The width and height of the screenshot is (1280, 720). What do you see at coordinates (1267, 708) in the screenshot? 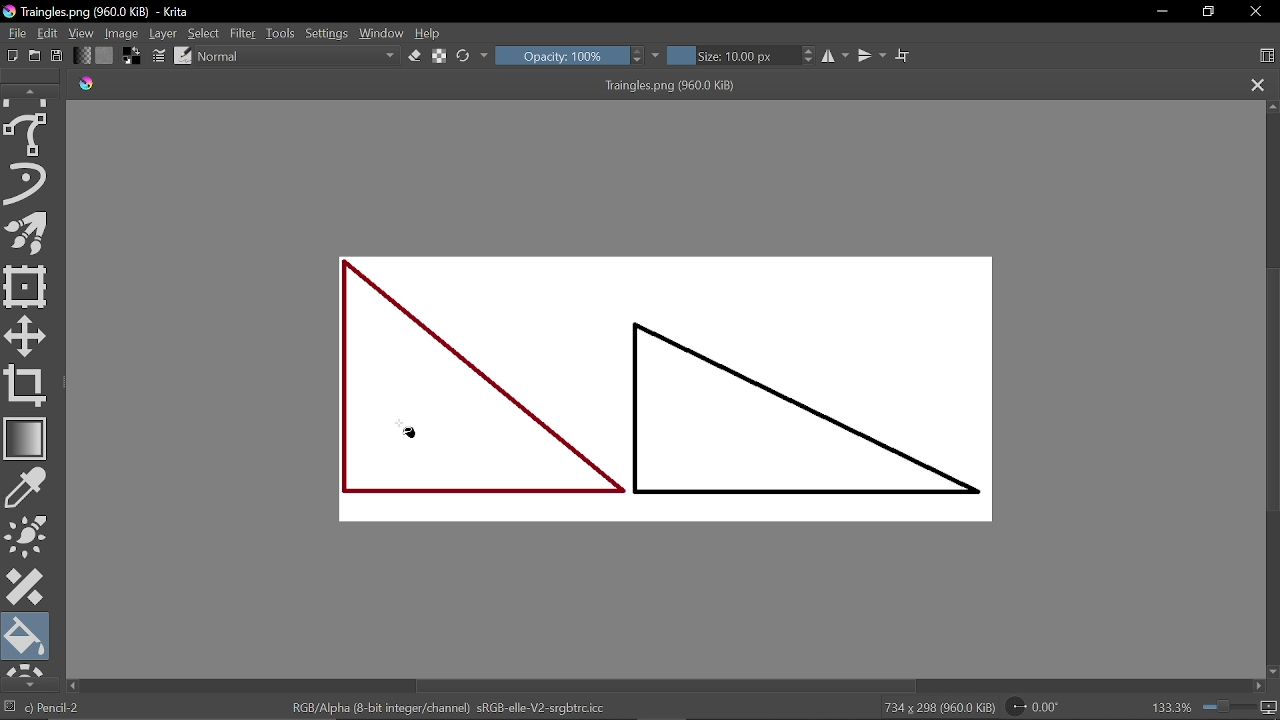
I see `Pixel size` at bounding box center [1267, 708].